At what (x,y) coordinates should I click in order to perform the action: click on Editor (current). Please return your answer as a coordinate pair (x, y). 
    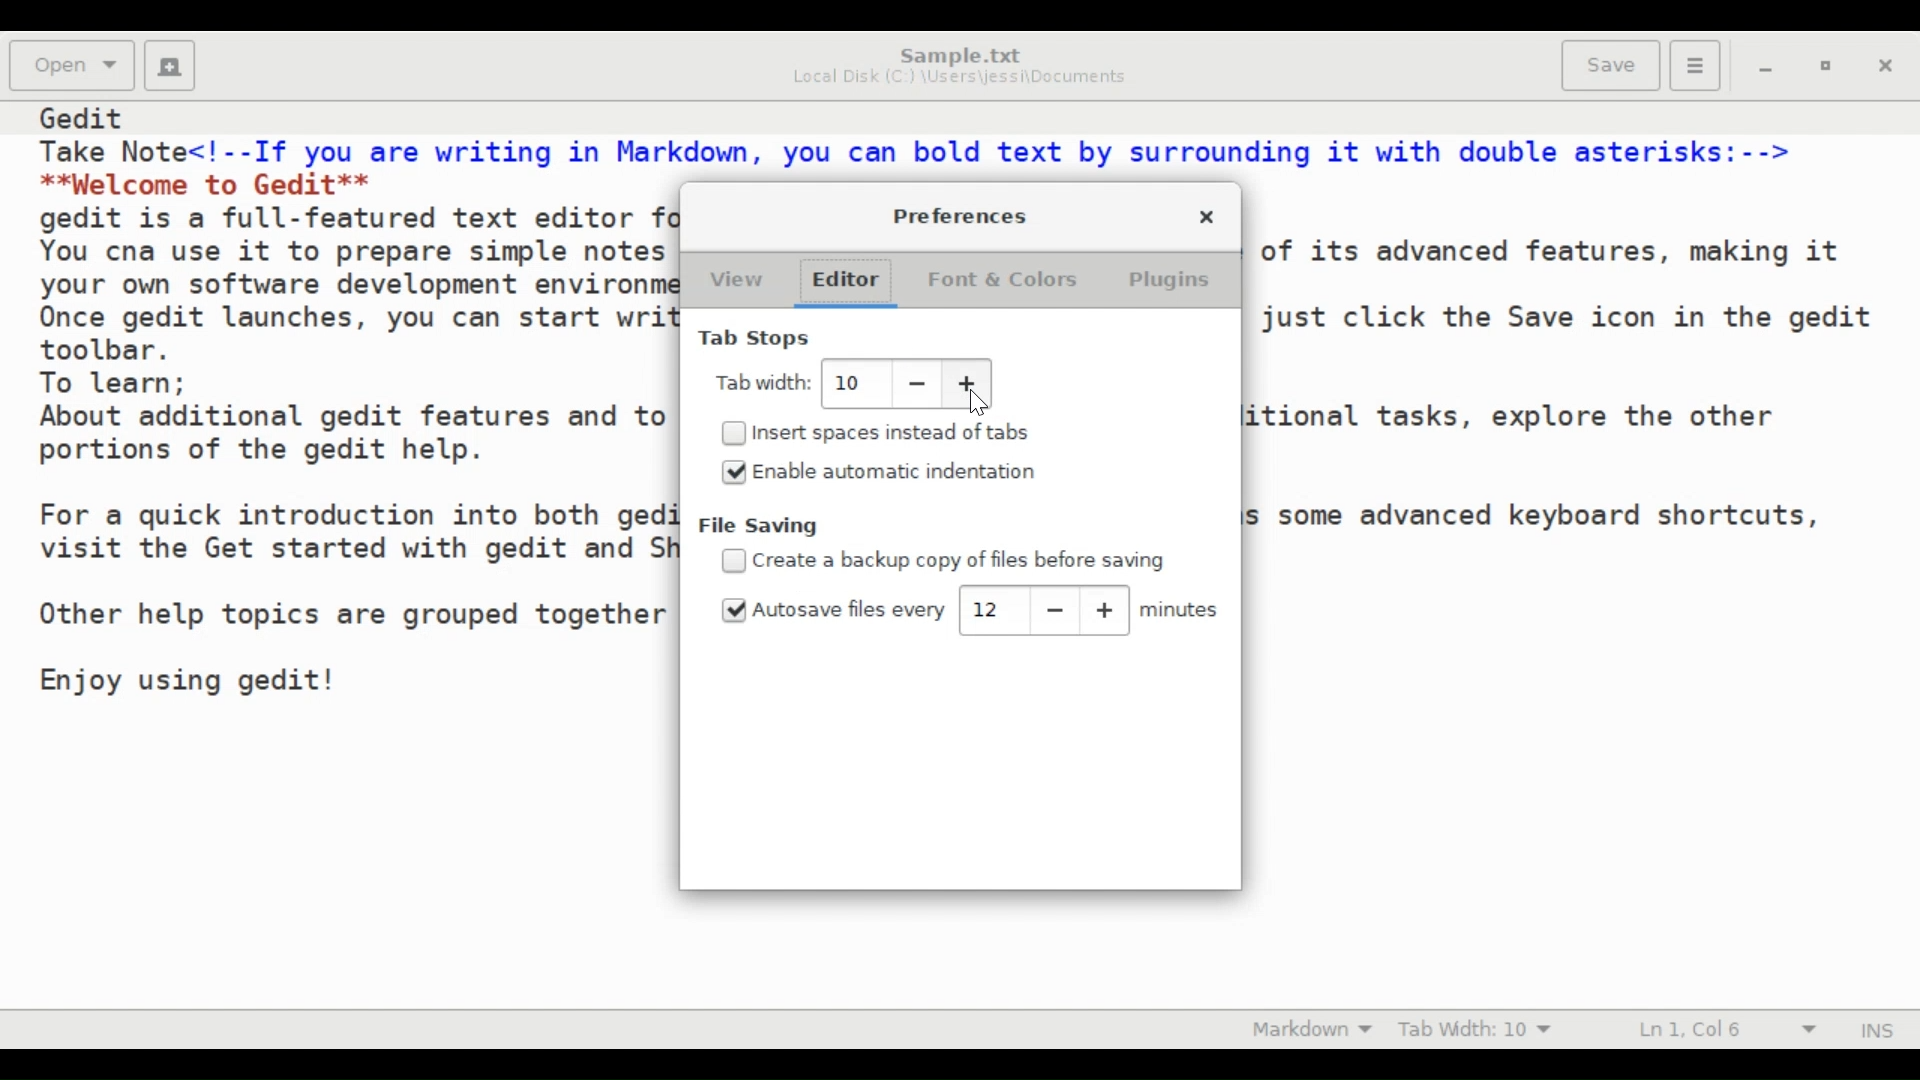
    Looking at the image, I should click on (850, 283).